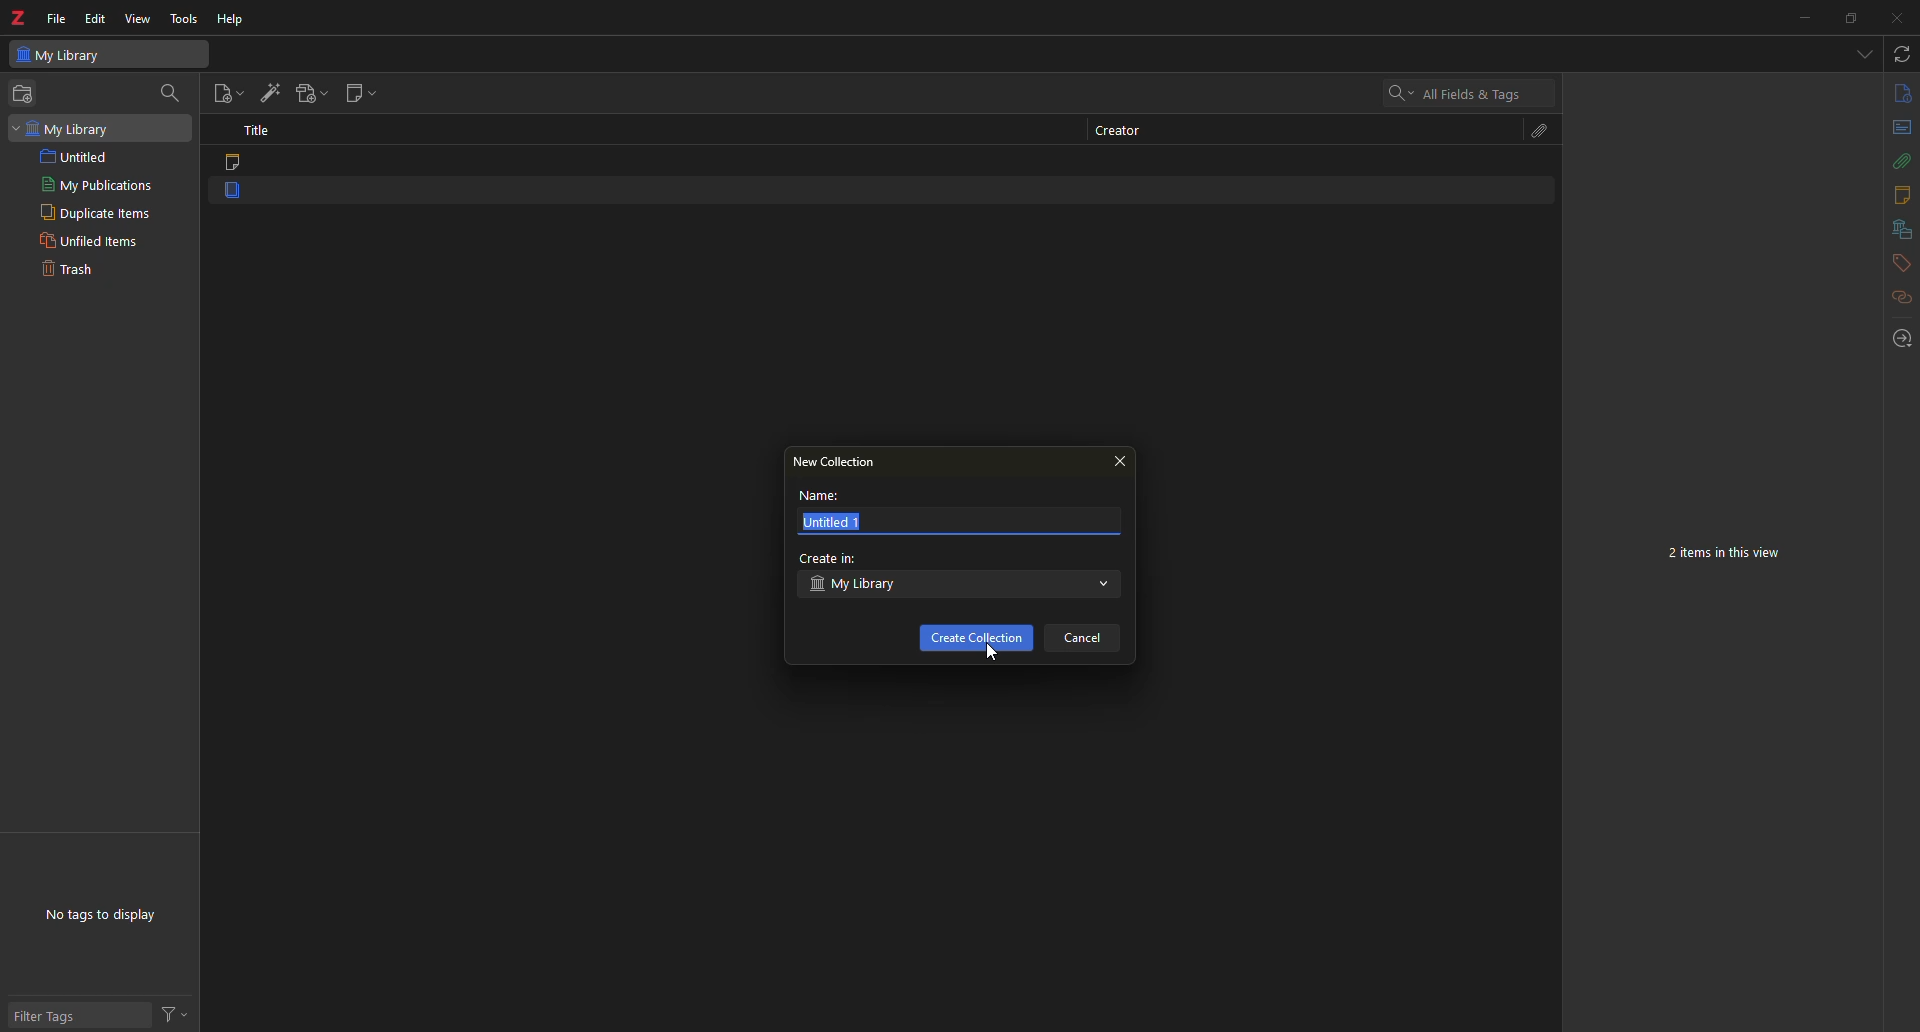  Describe the element at coordinates (1863, 55) in the screenshot. I see `tabs` at that location.